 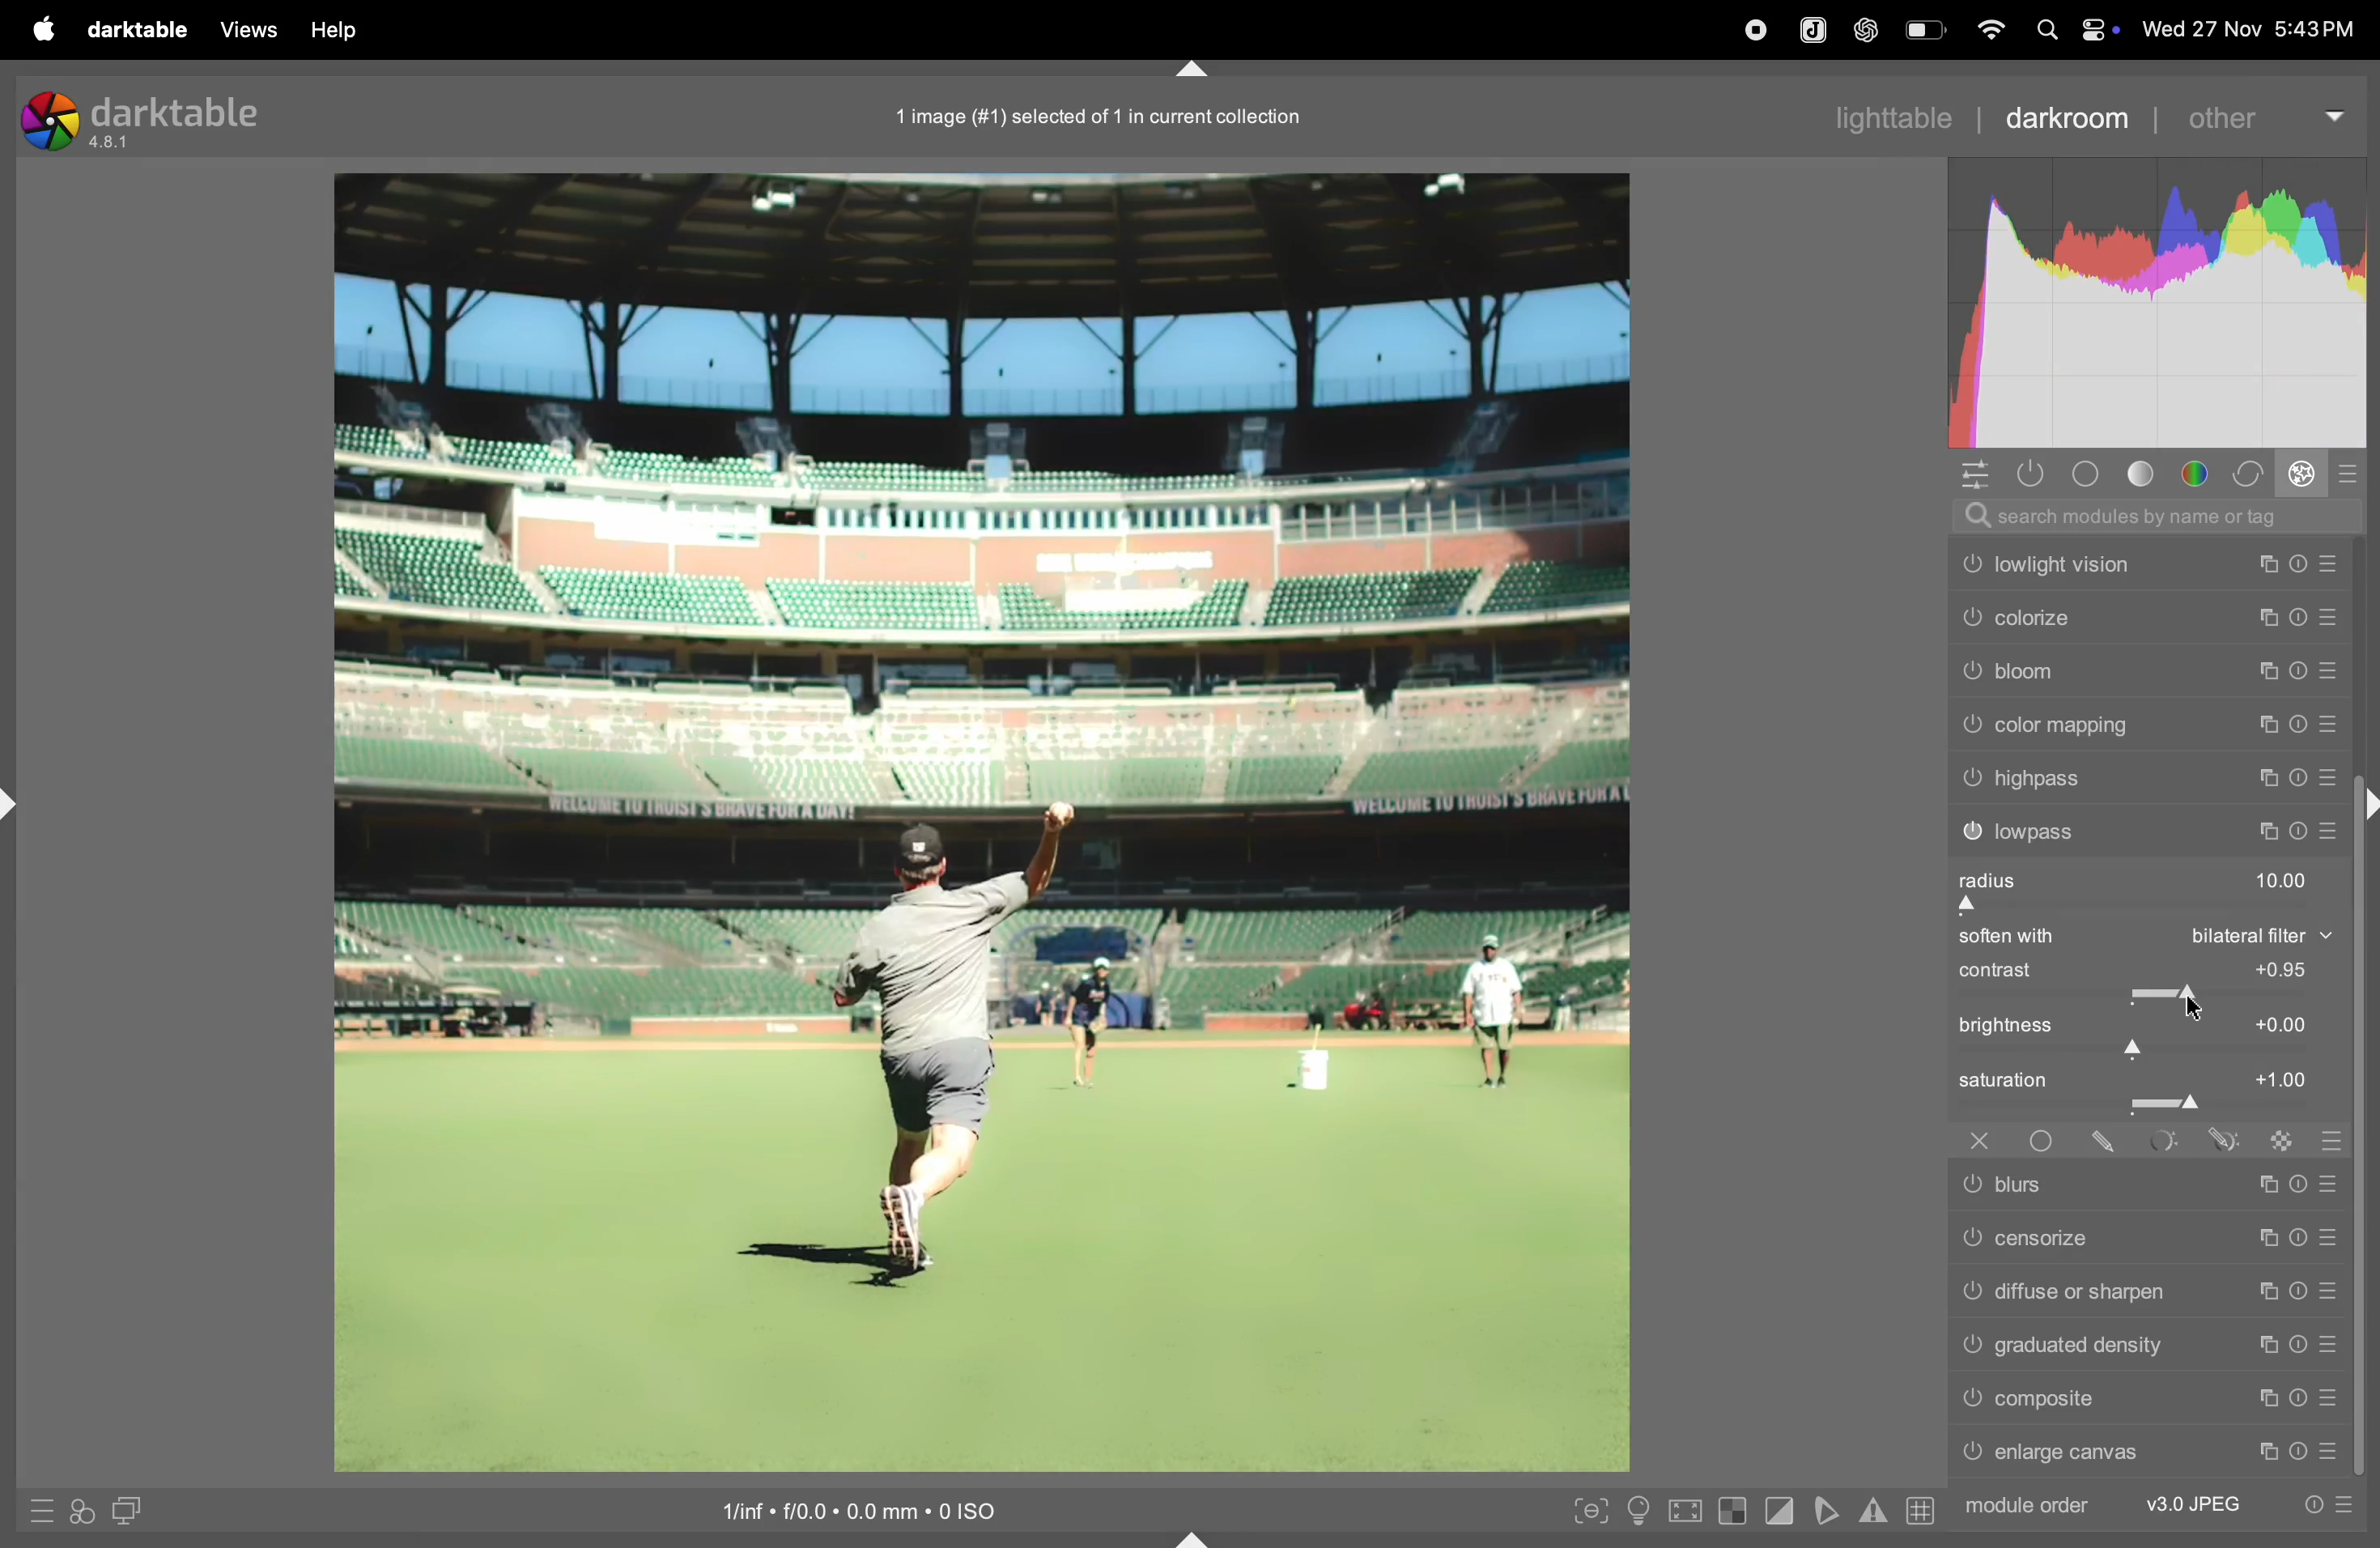 I want to click on raster mask, so click(x=2280, y=1145).